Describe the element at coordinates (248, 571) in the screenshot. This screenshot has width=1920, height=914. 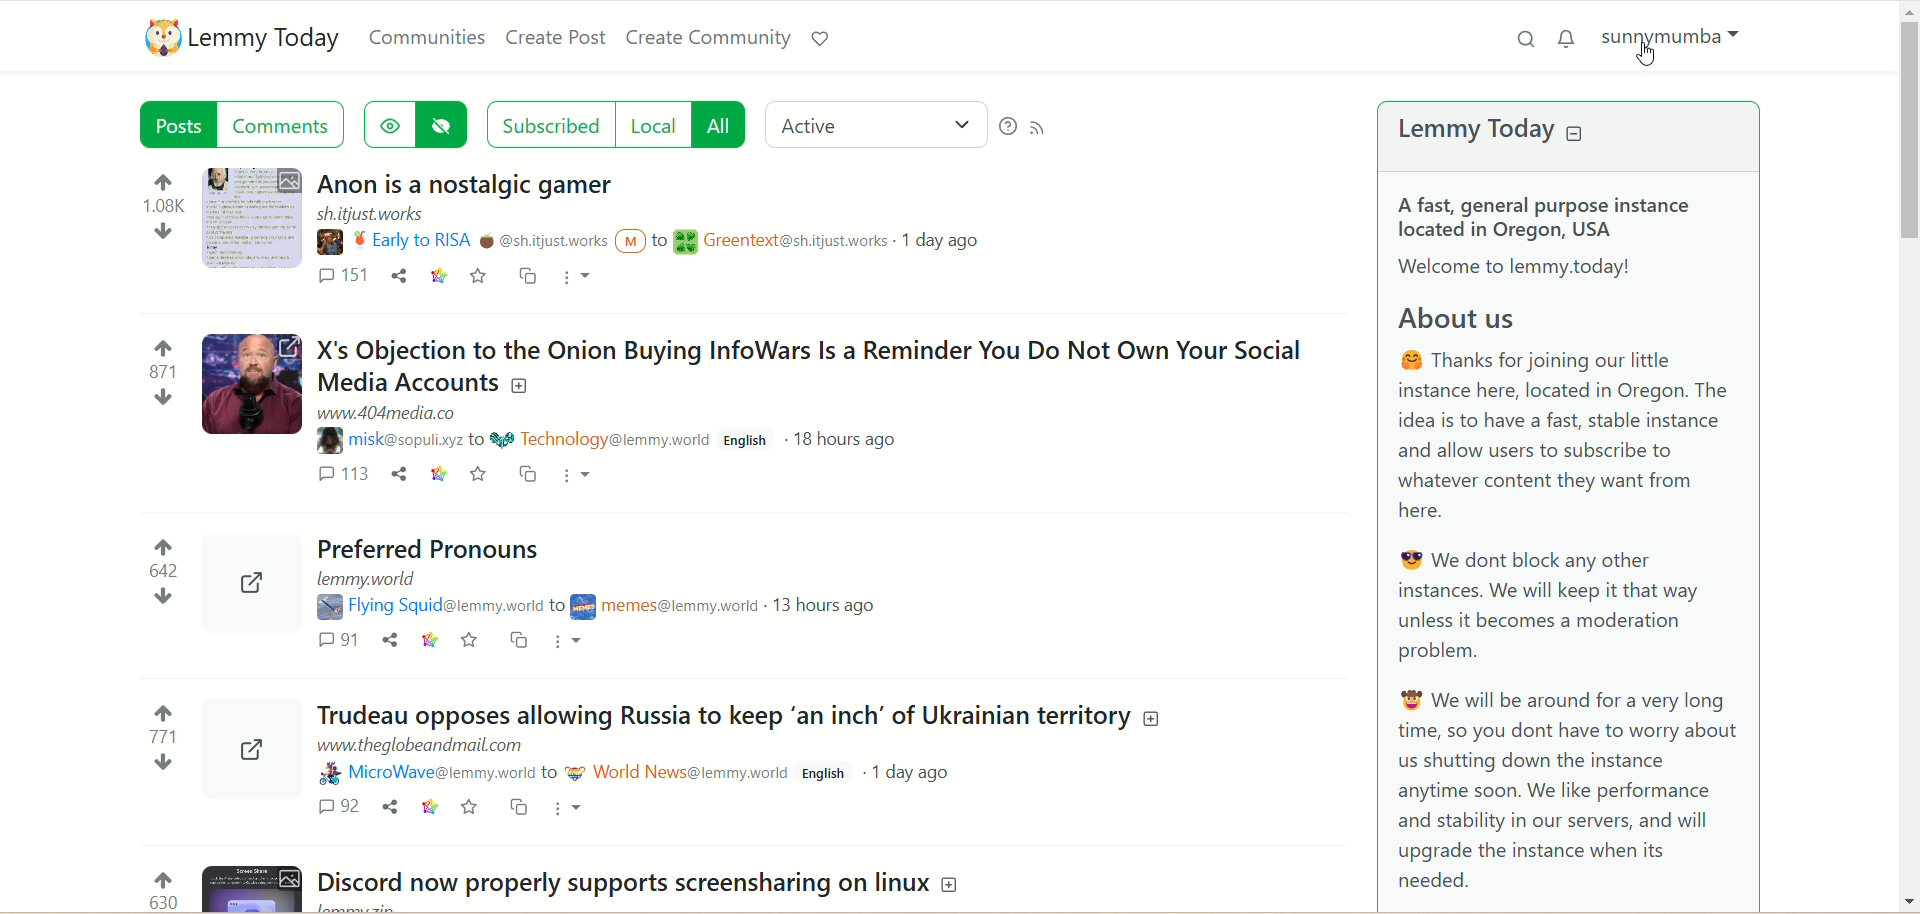
I see `Can be expanded` at that location.